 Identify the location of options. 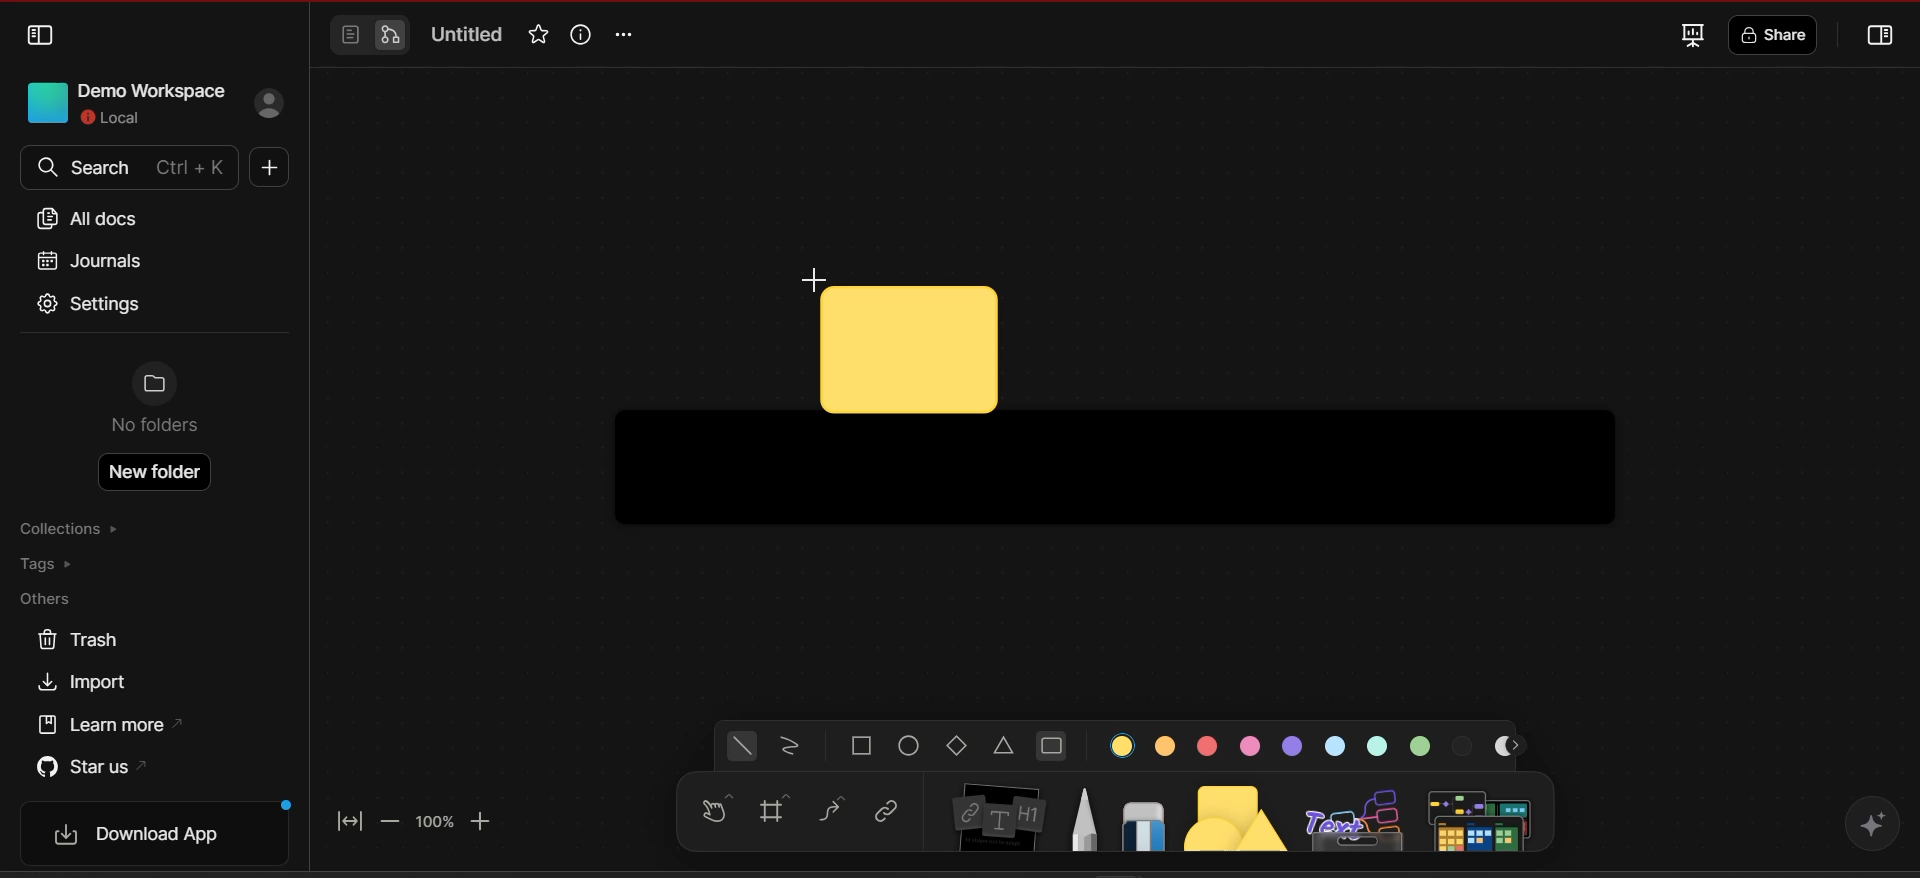
(629, 35).